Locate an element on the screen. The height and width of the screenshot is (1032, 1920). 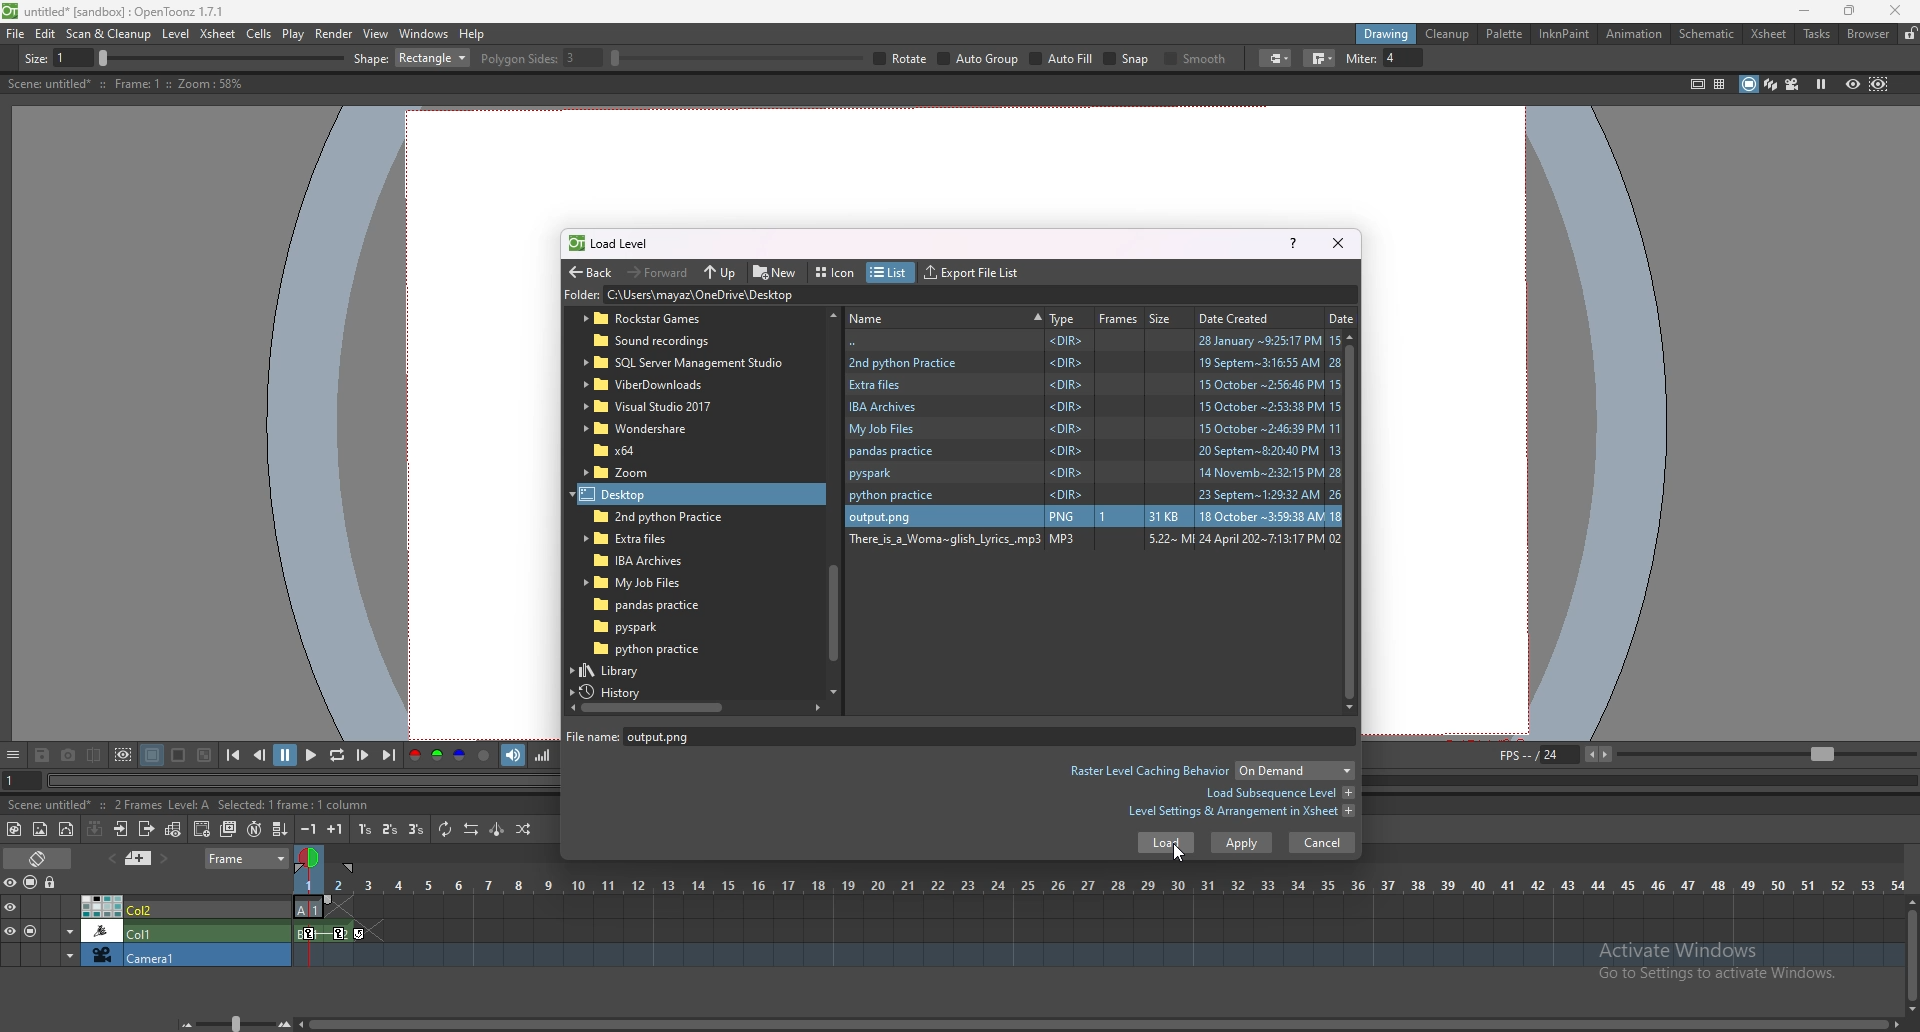
loop is located at coordinates (336, 756).